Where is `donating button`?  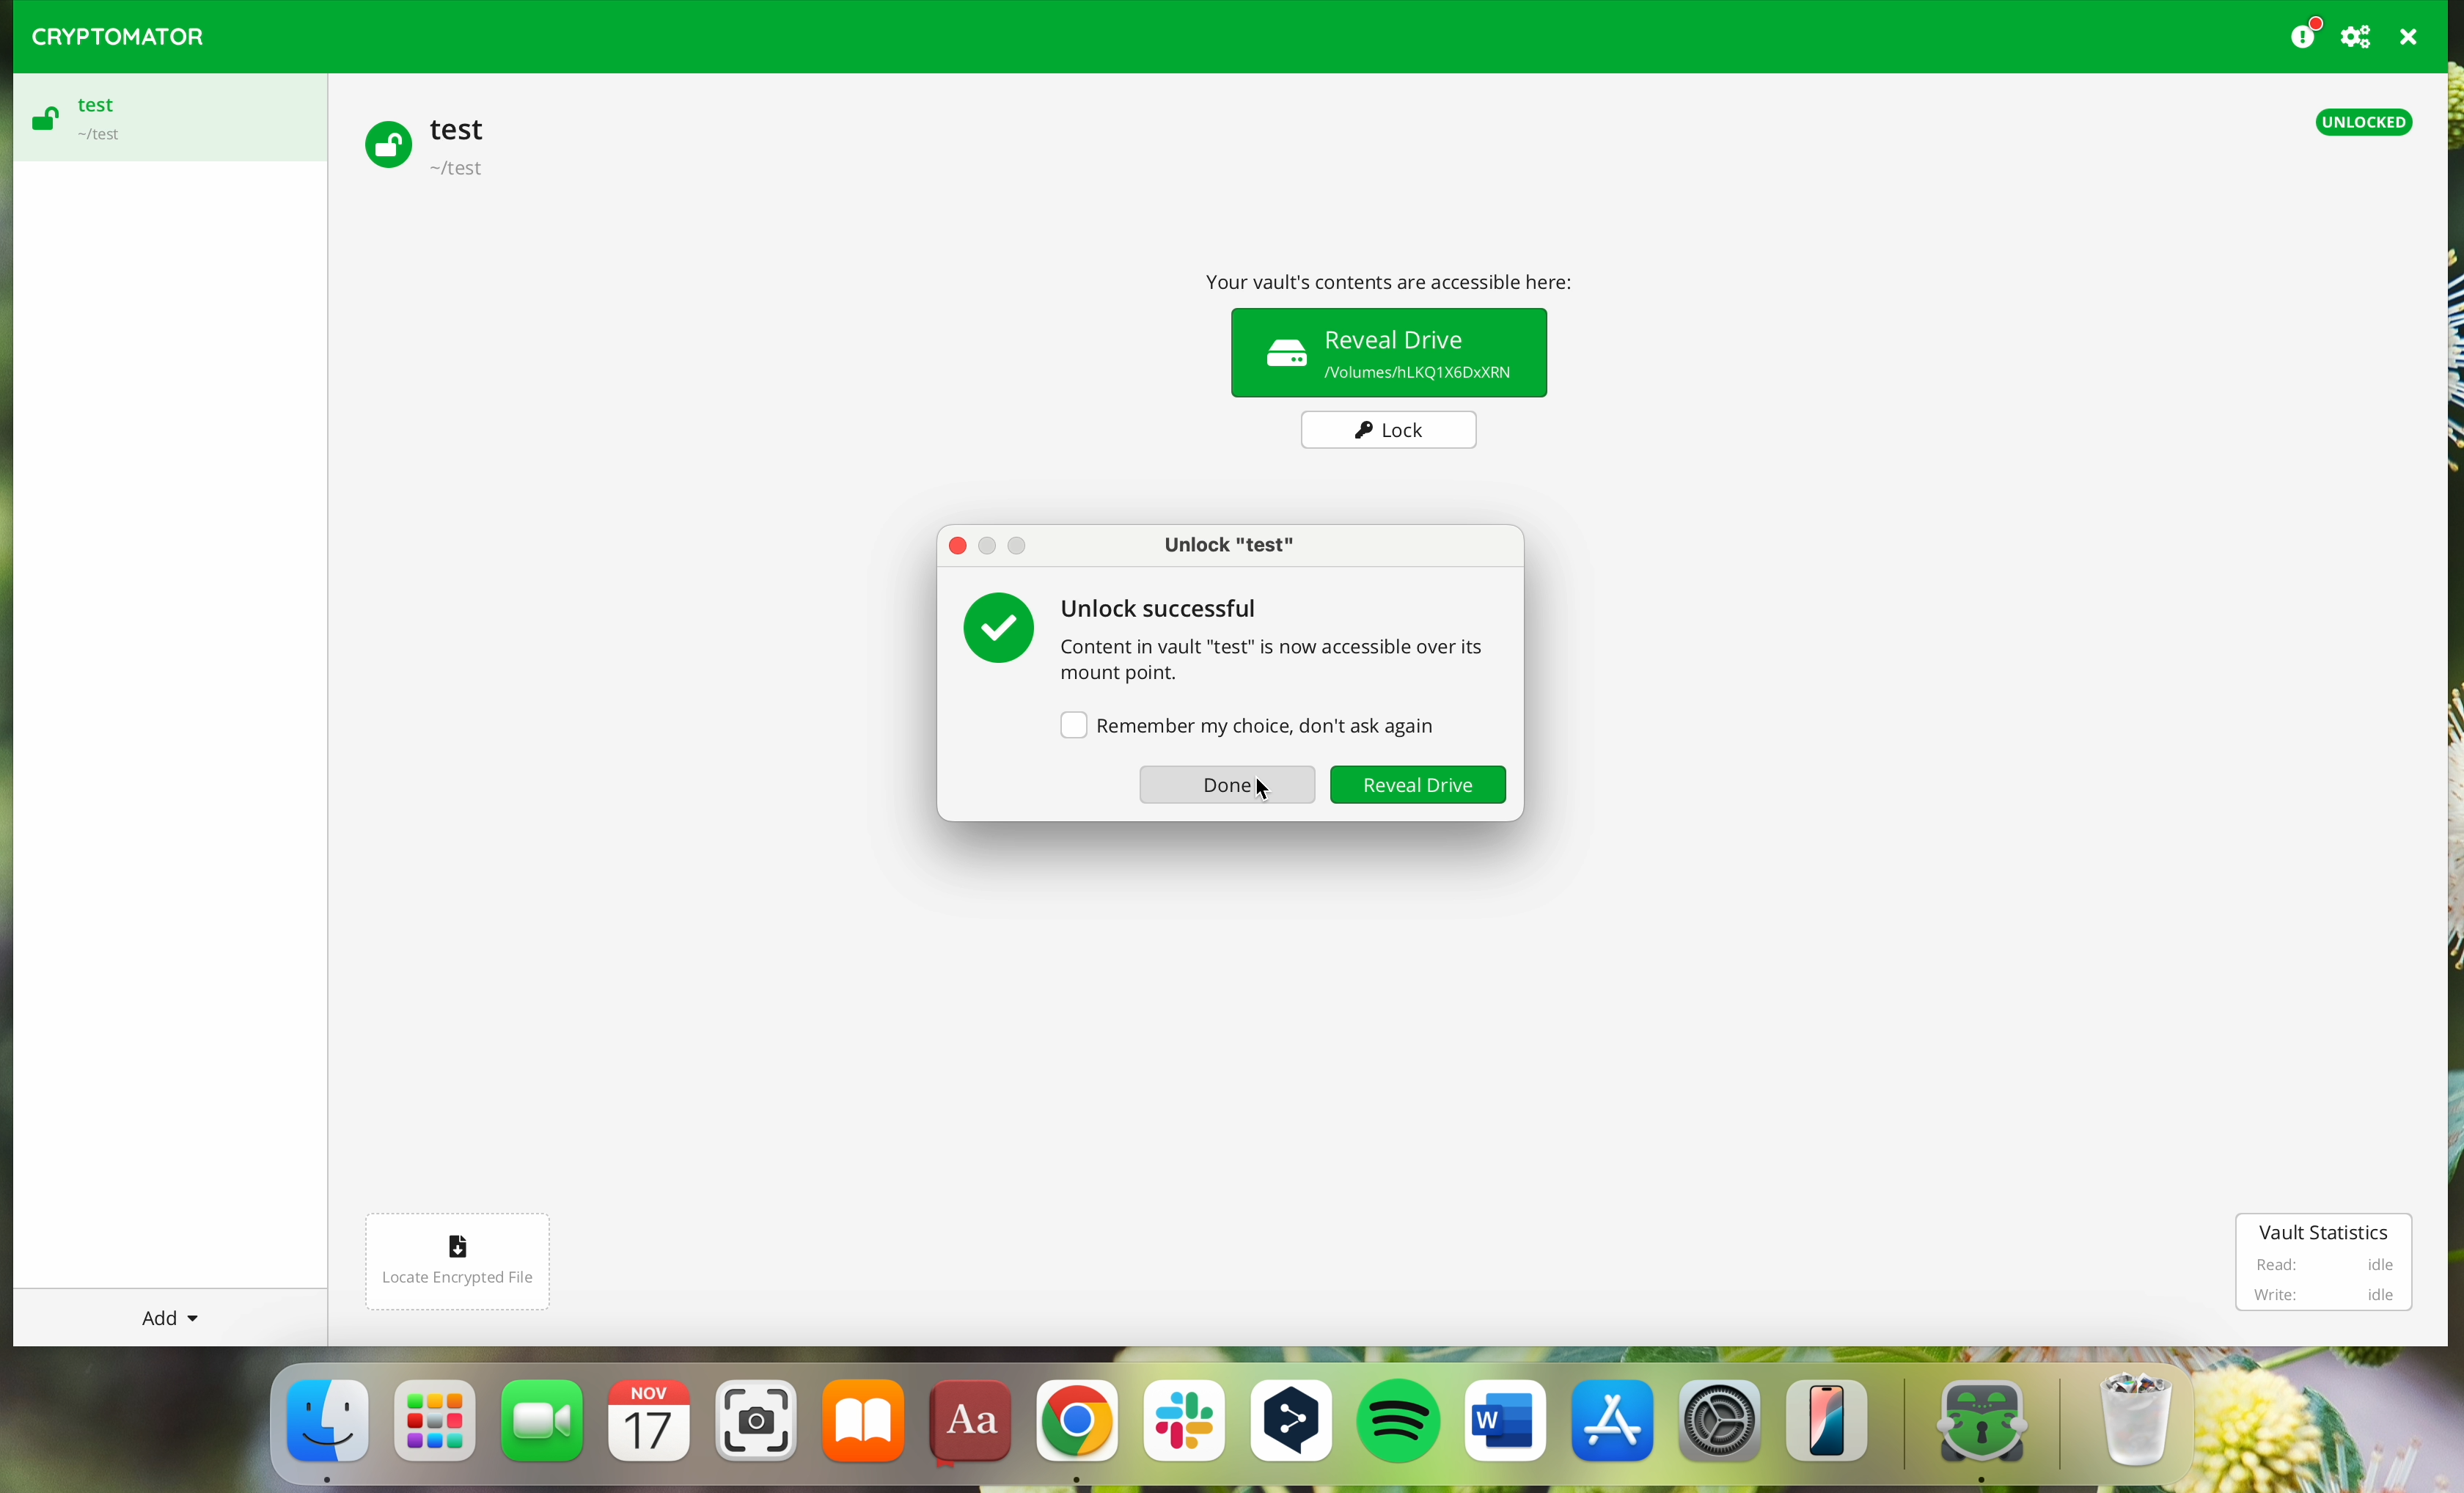
donating button is located at coordinates (2305, 33).